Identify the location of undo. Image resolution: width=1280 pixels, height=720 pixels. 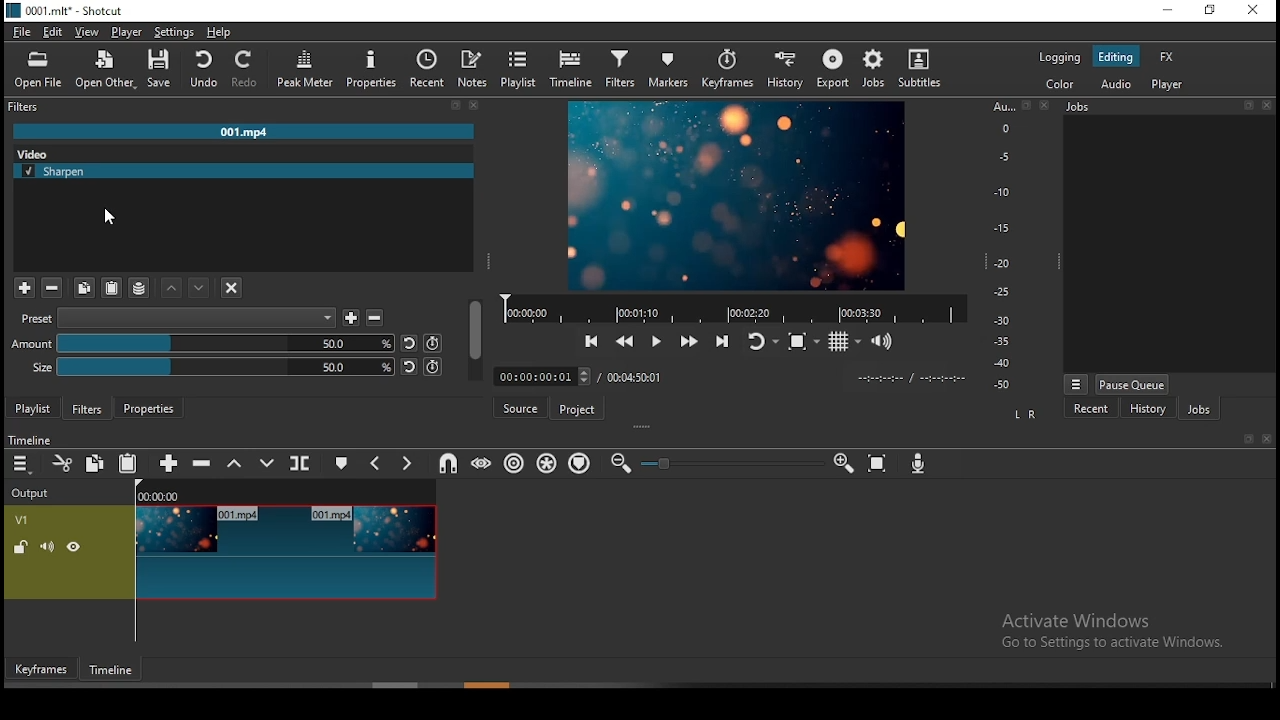
(409, 343).